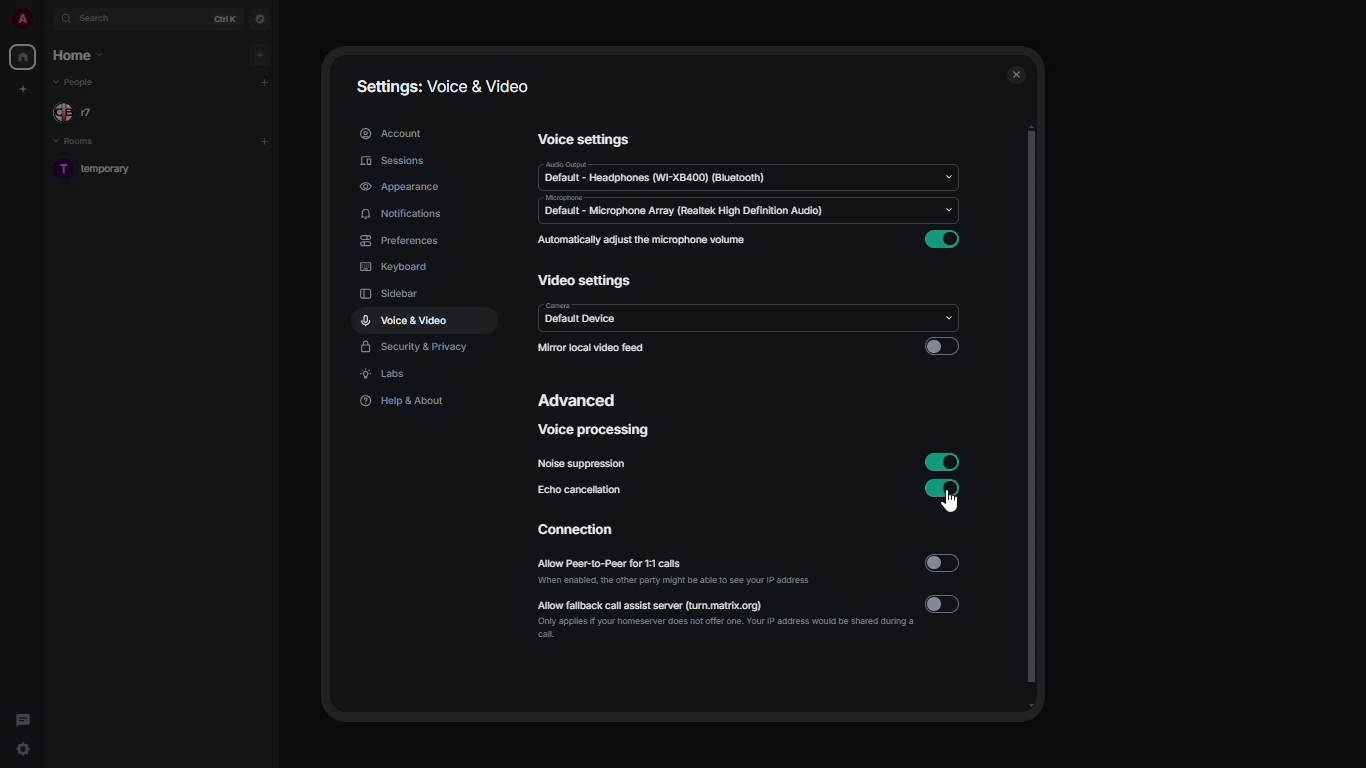 The image size is (1366, 768). I want to click on home, so click(82, 55).